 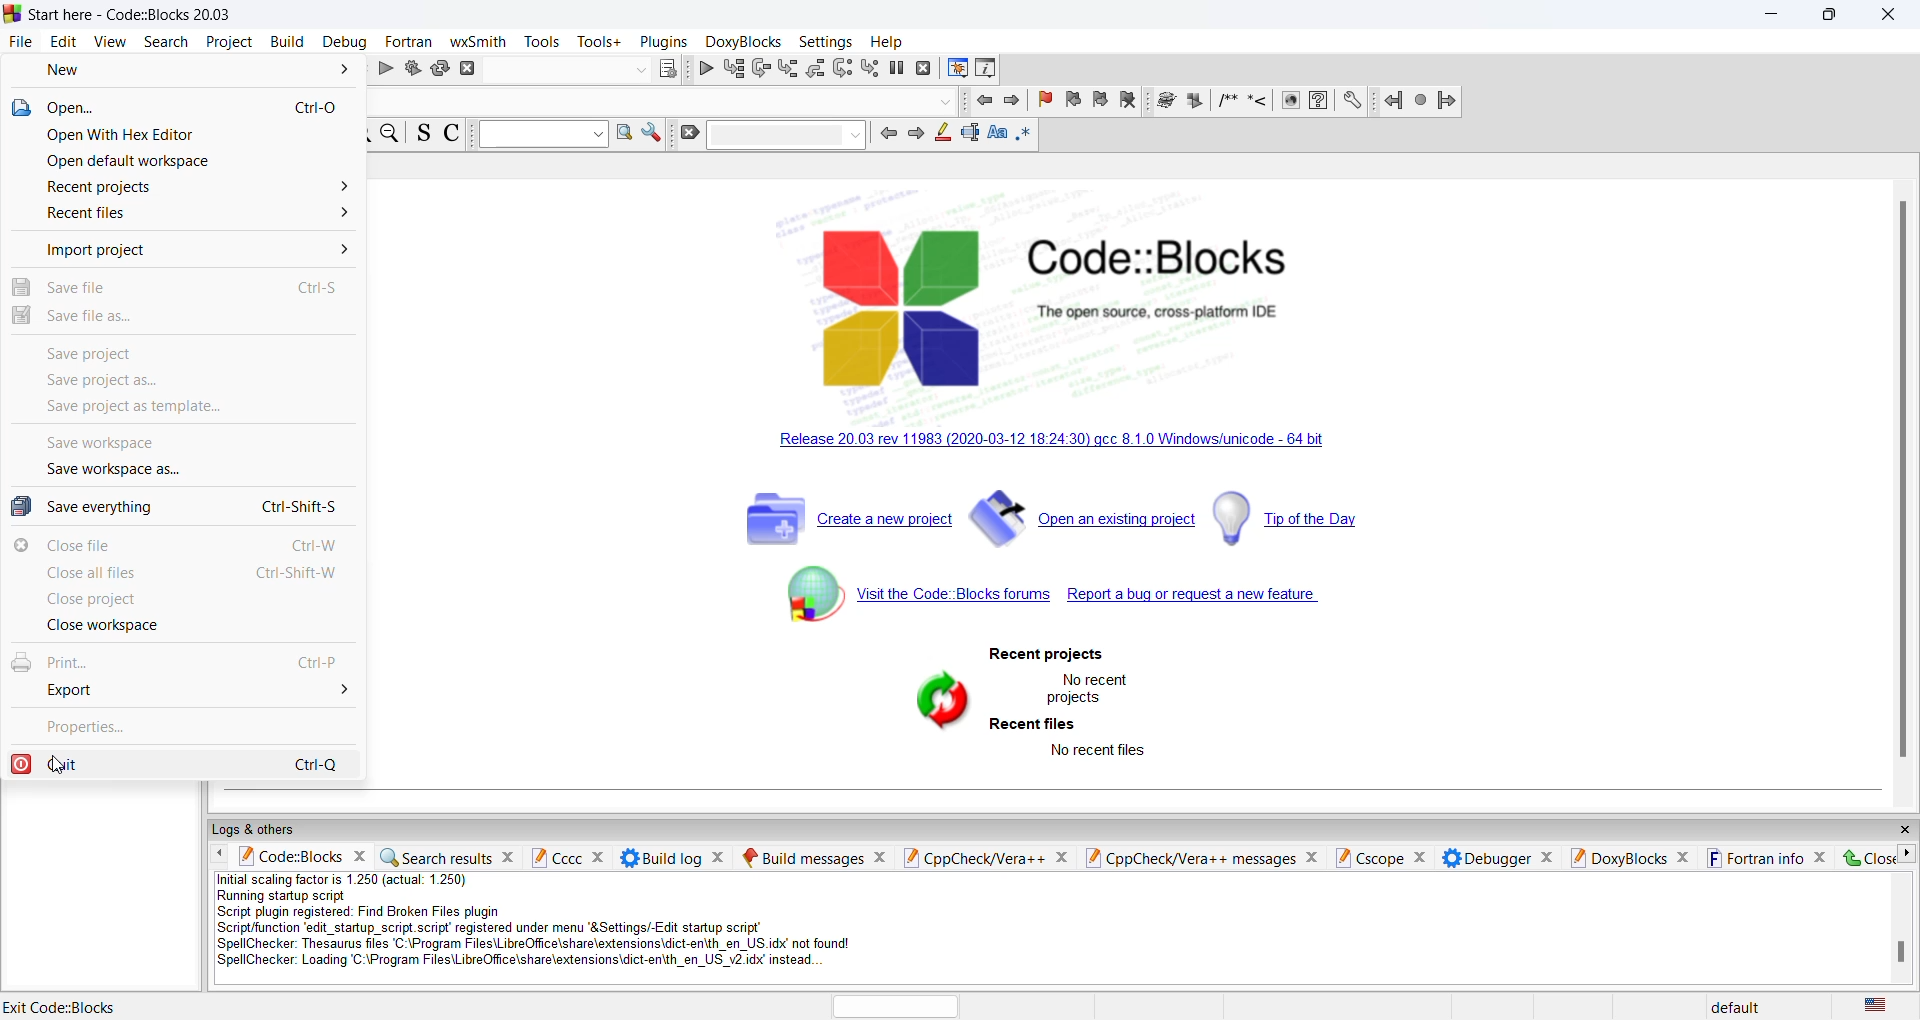 What do you see at coordinates (286, 42) in the screenshot?
I see `build` at bounding box center [286, 42].